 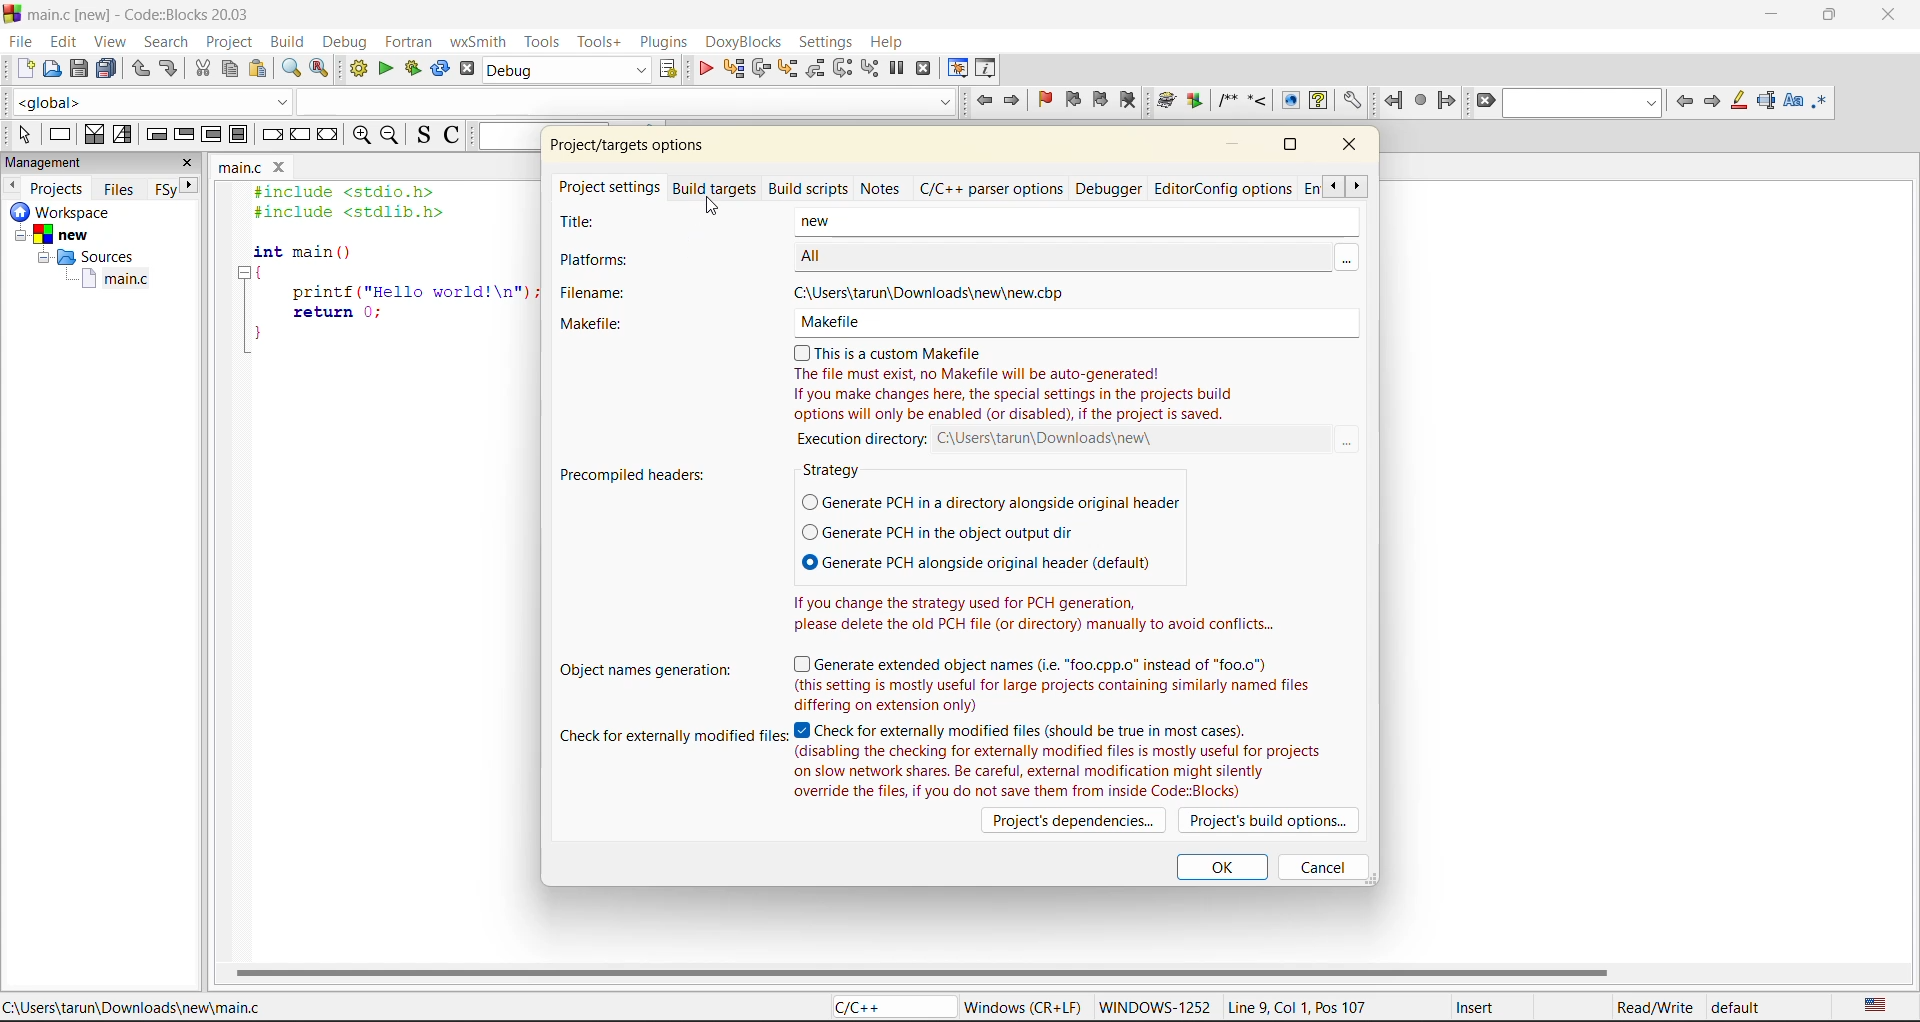 What do you see at coordinates (12, 14) in the screenshot?
I see `code blocks logo` at bounding box center [12, 14].